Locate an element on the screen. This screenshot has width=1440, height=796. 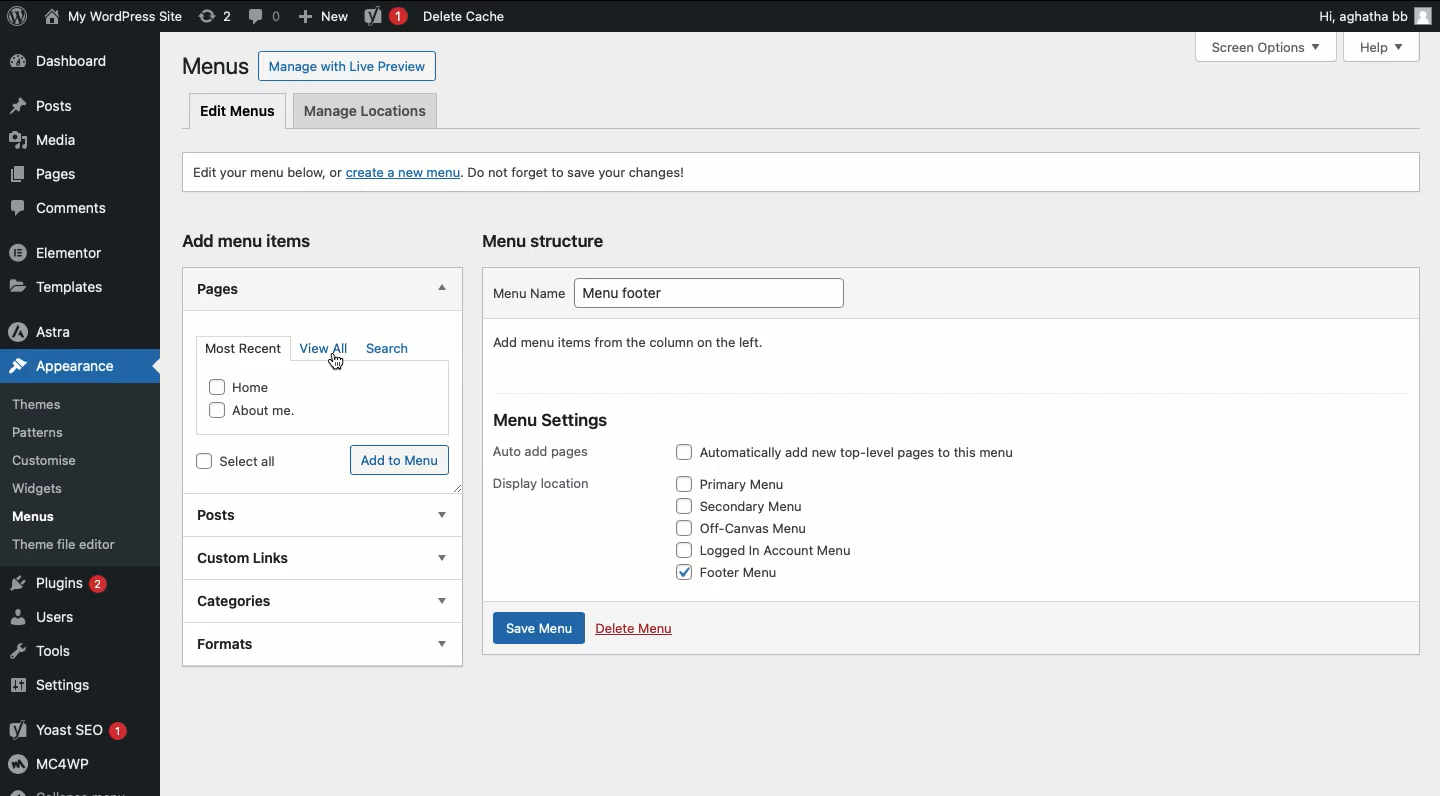
Check box is located at coordinates (681, 505).